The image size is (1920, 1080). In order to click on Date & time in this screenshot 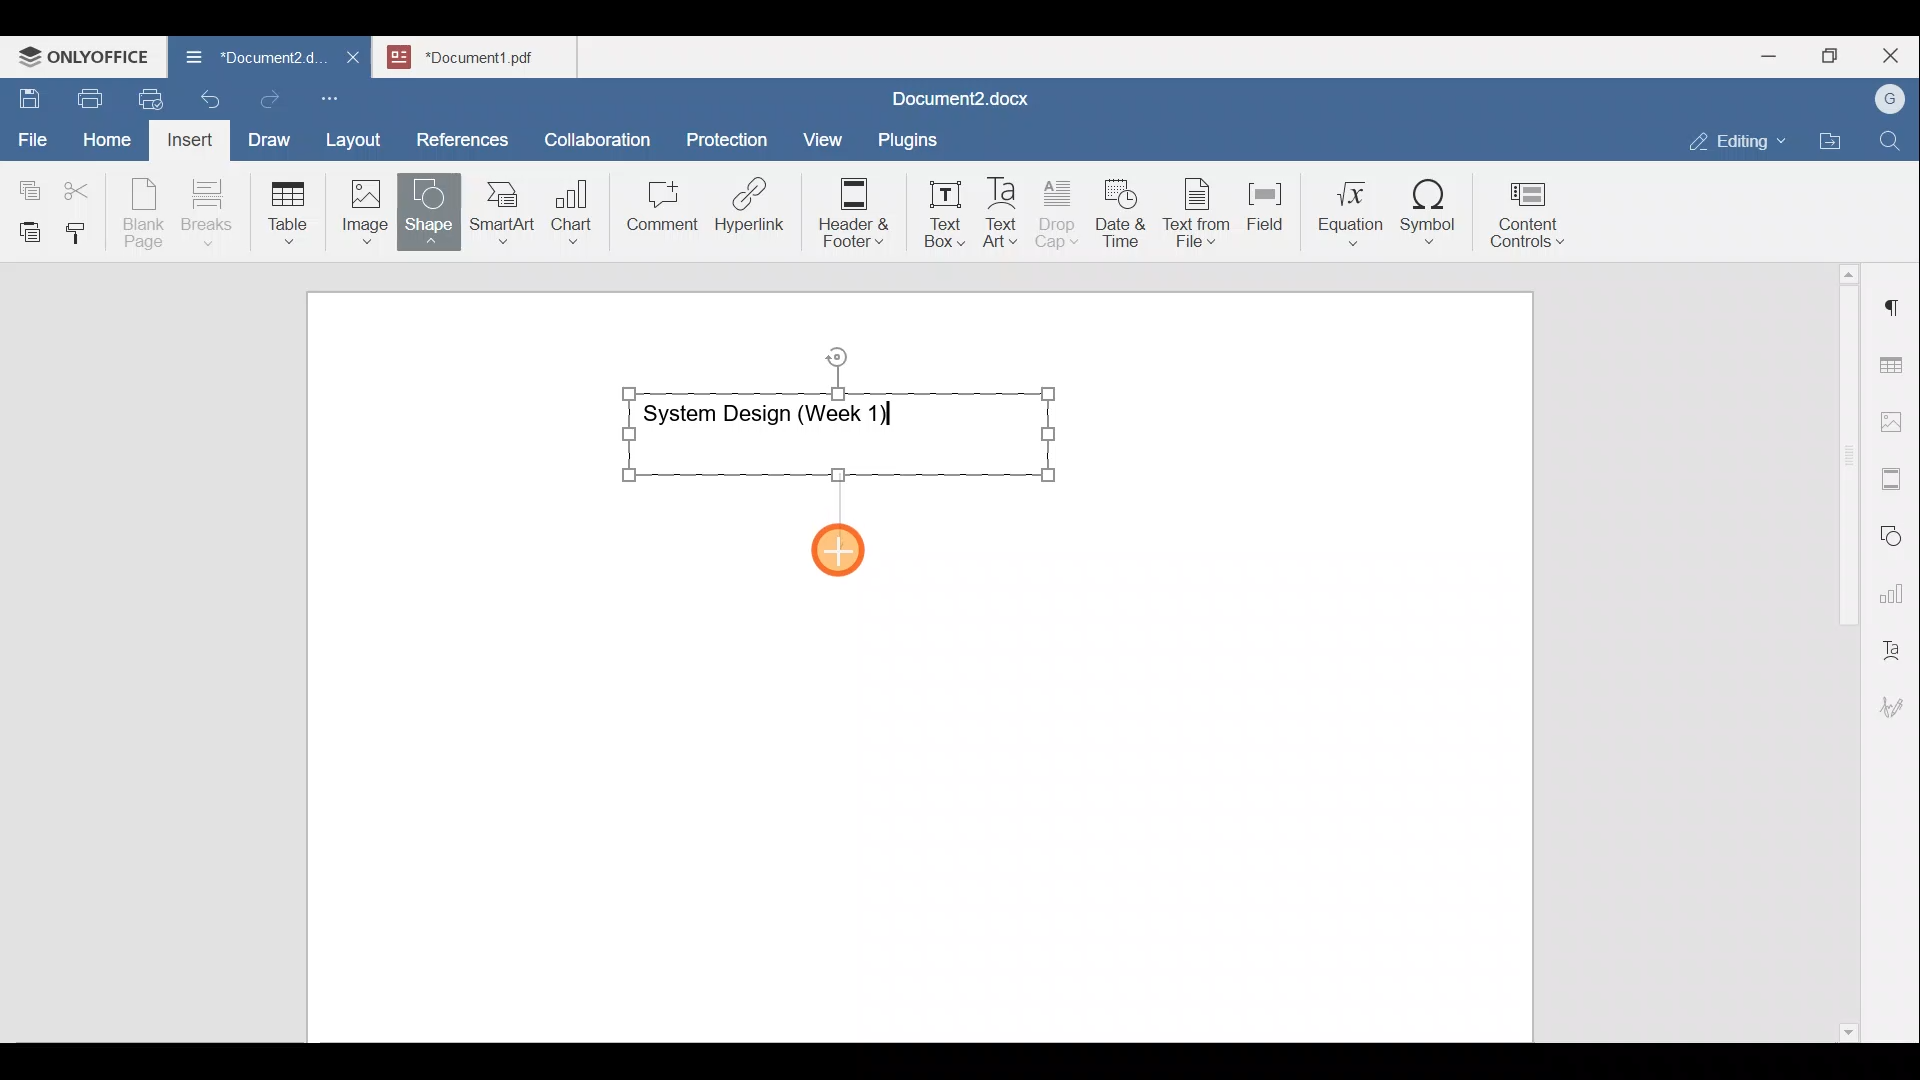, I will do `click(1122, 210)`.